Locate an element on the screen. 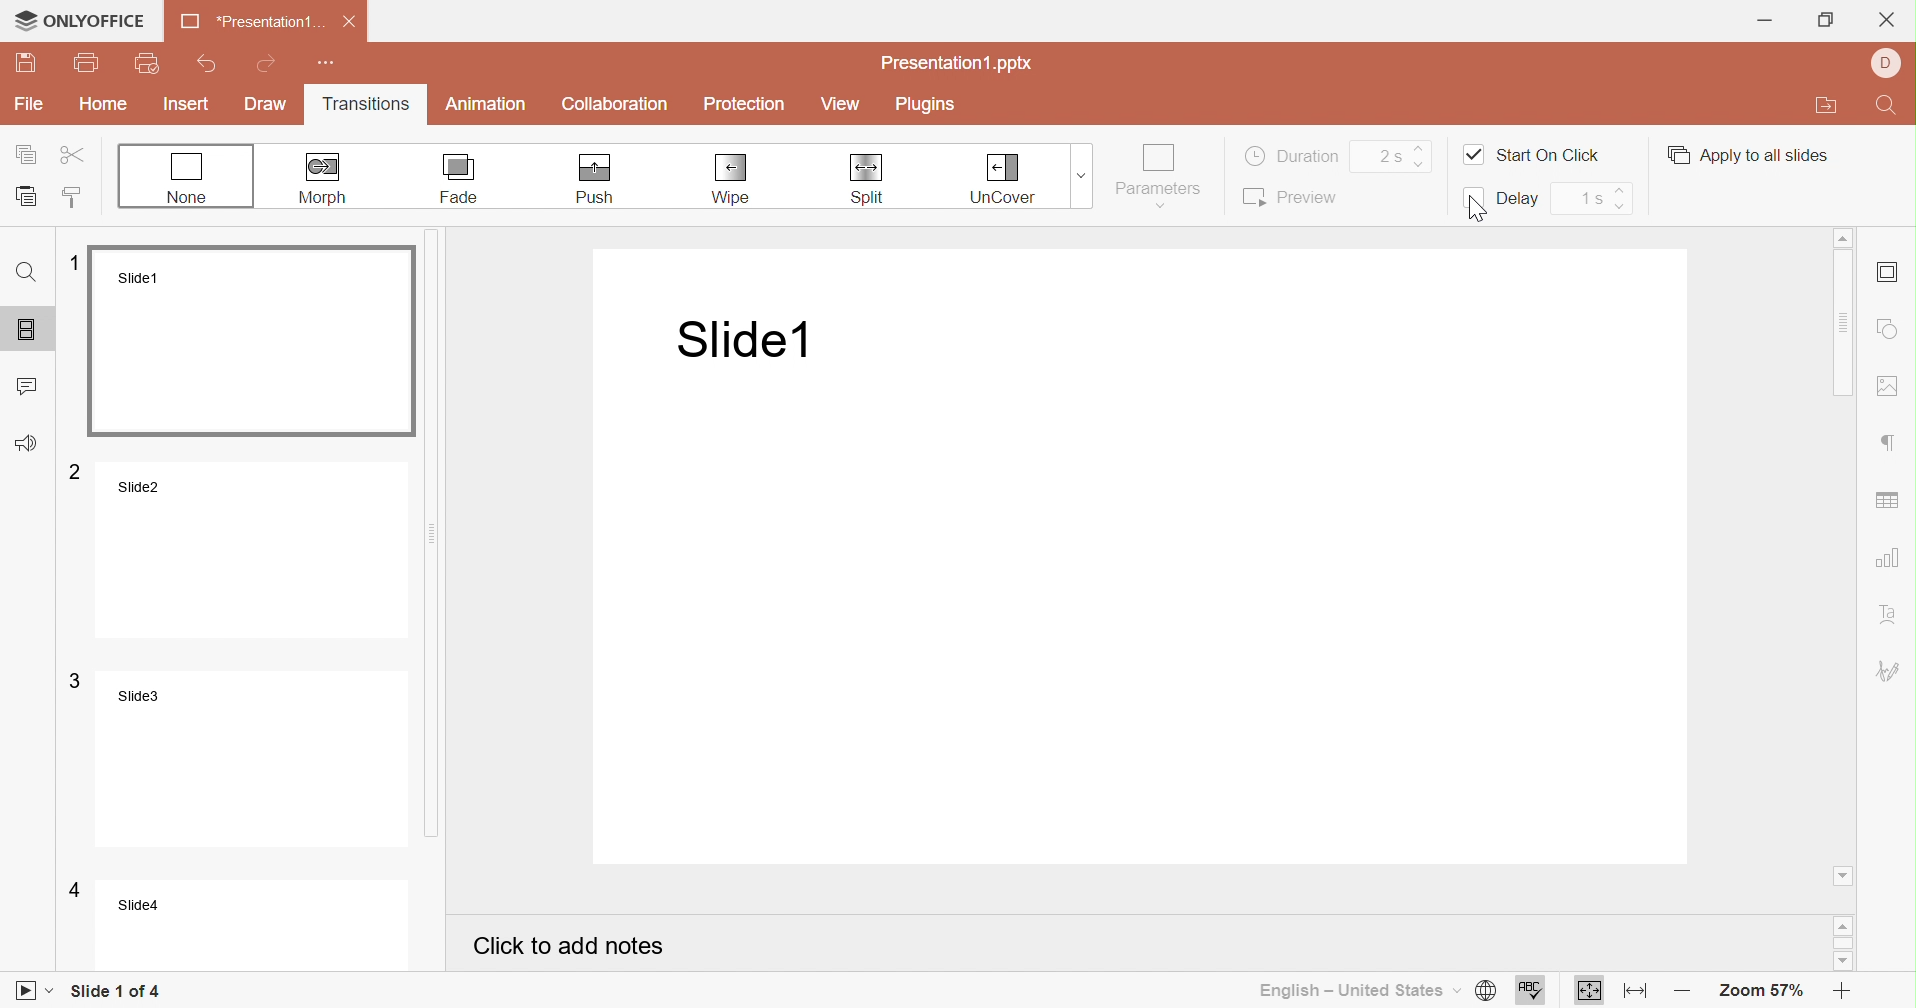 The width and height of the screenshot is (1916, 1008). Click to add notes is located at coordinates (570, 948).